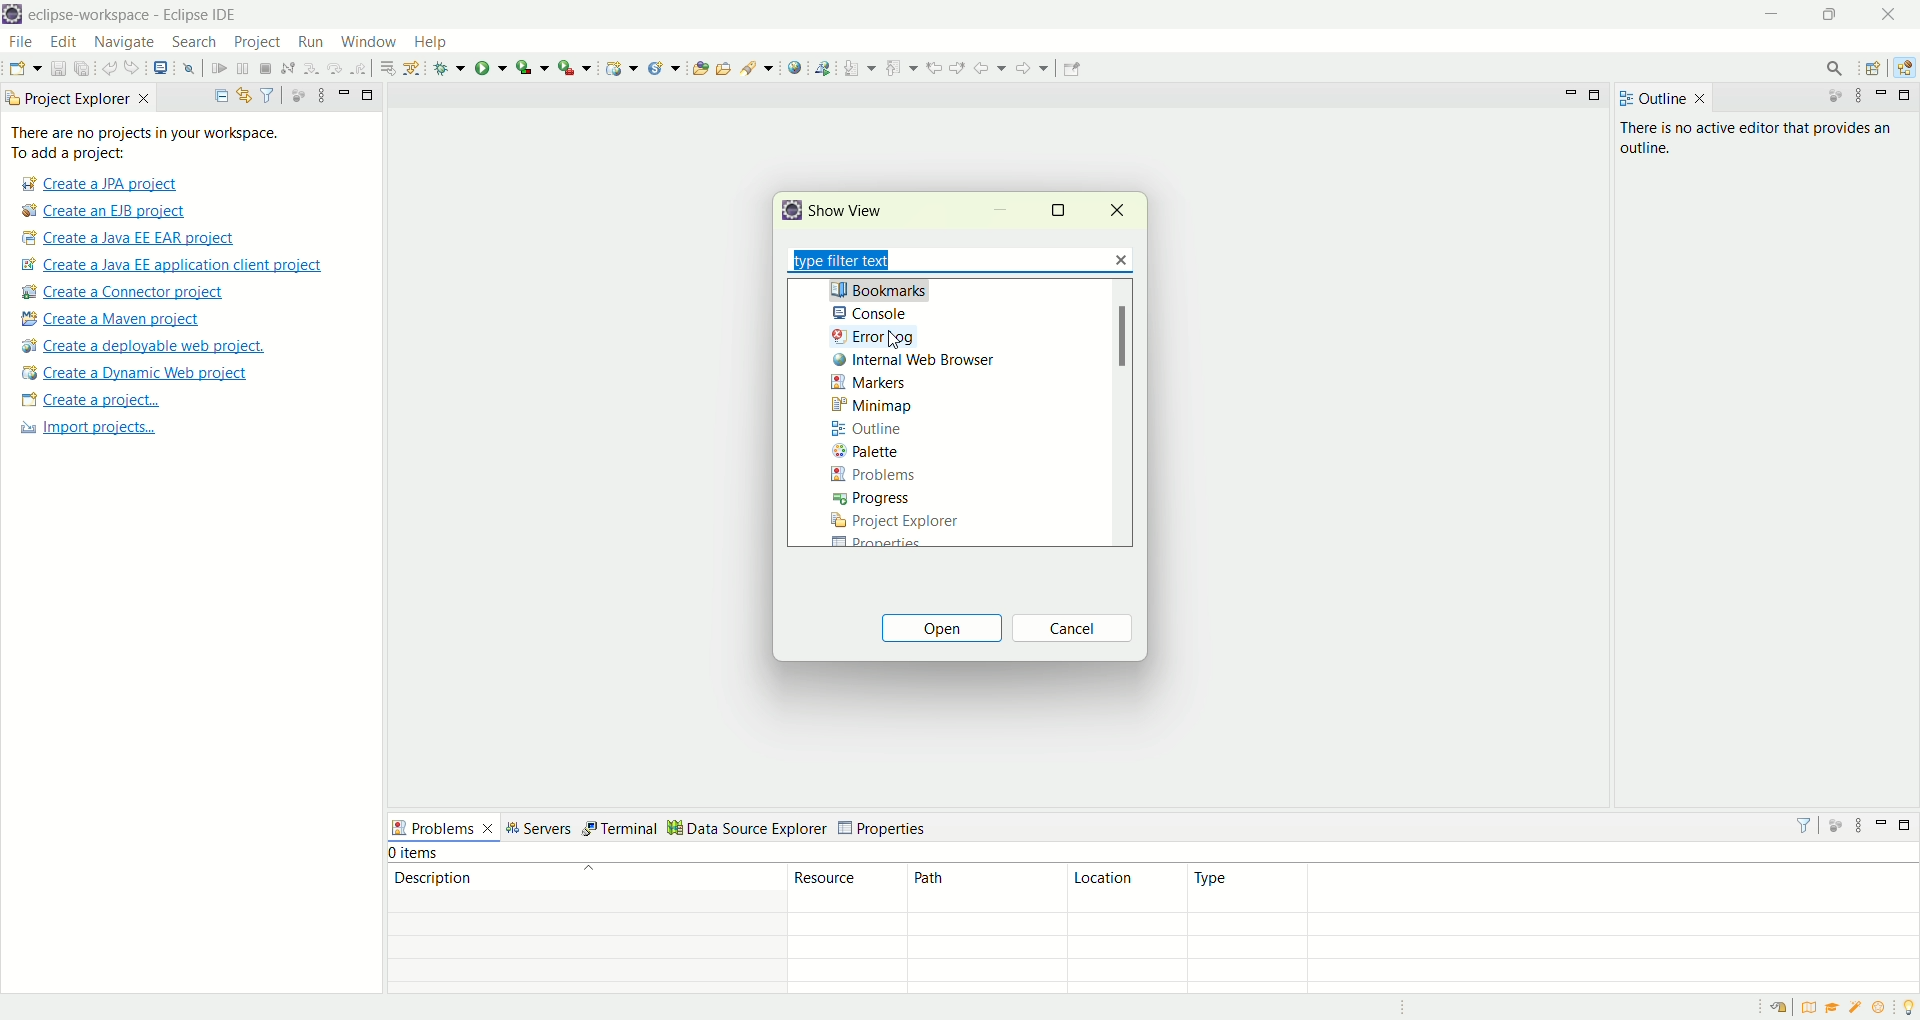 This screenshot has height=1020, width=1920. What do you see at coordinates (621, 67) in the screenshot?
I see `create a dynamic web project` at bounding box center [621, 67].